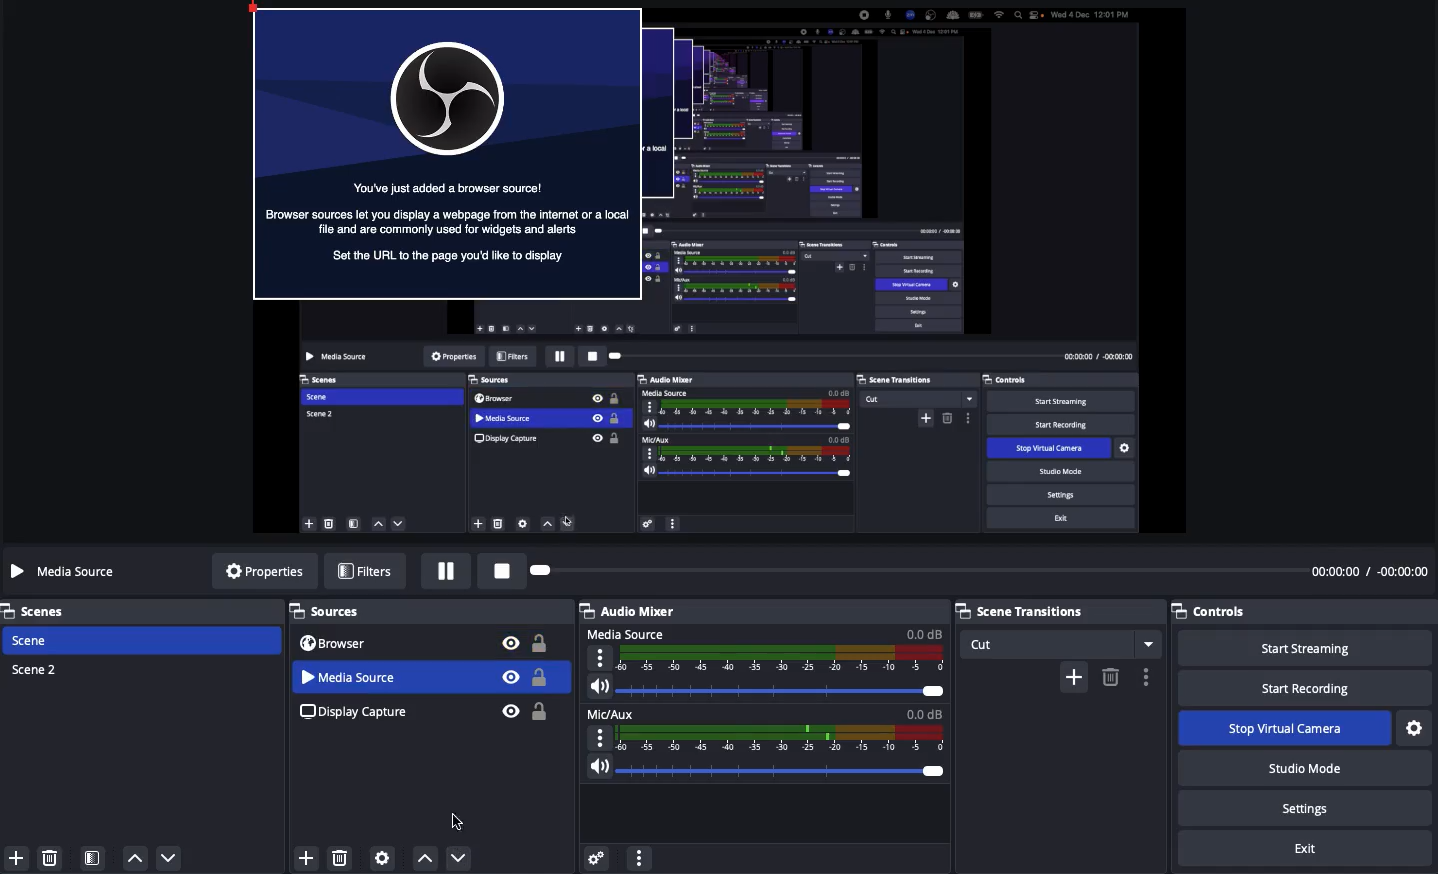  What do you see at coordinates (766, 686) in the screenshot?
I see `Volume` at bounding box center [766, 686].